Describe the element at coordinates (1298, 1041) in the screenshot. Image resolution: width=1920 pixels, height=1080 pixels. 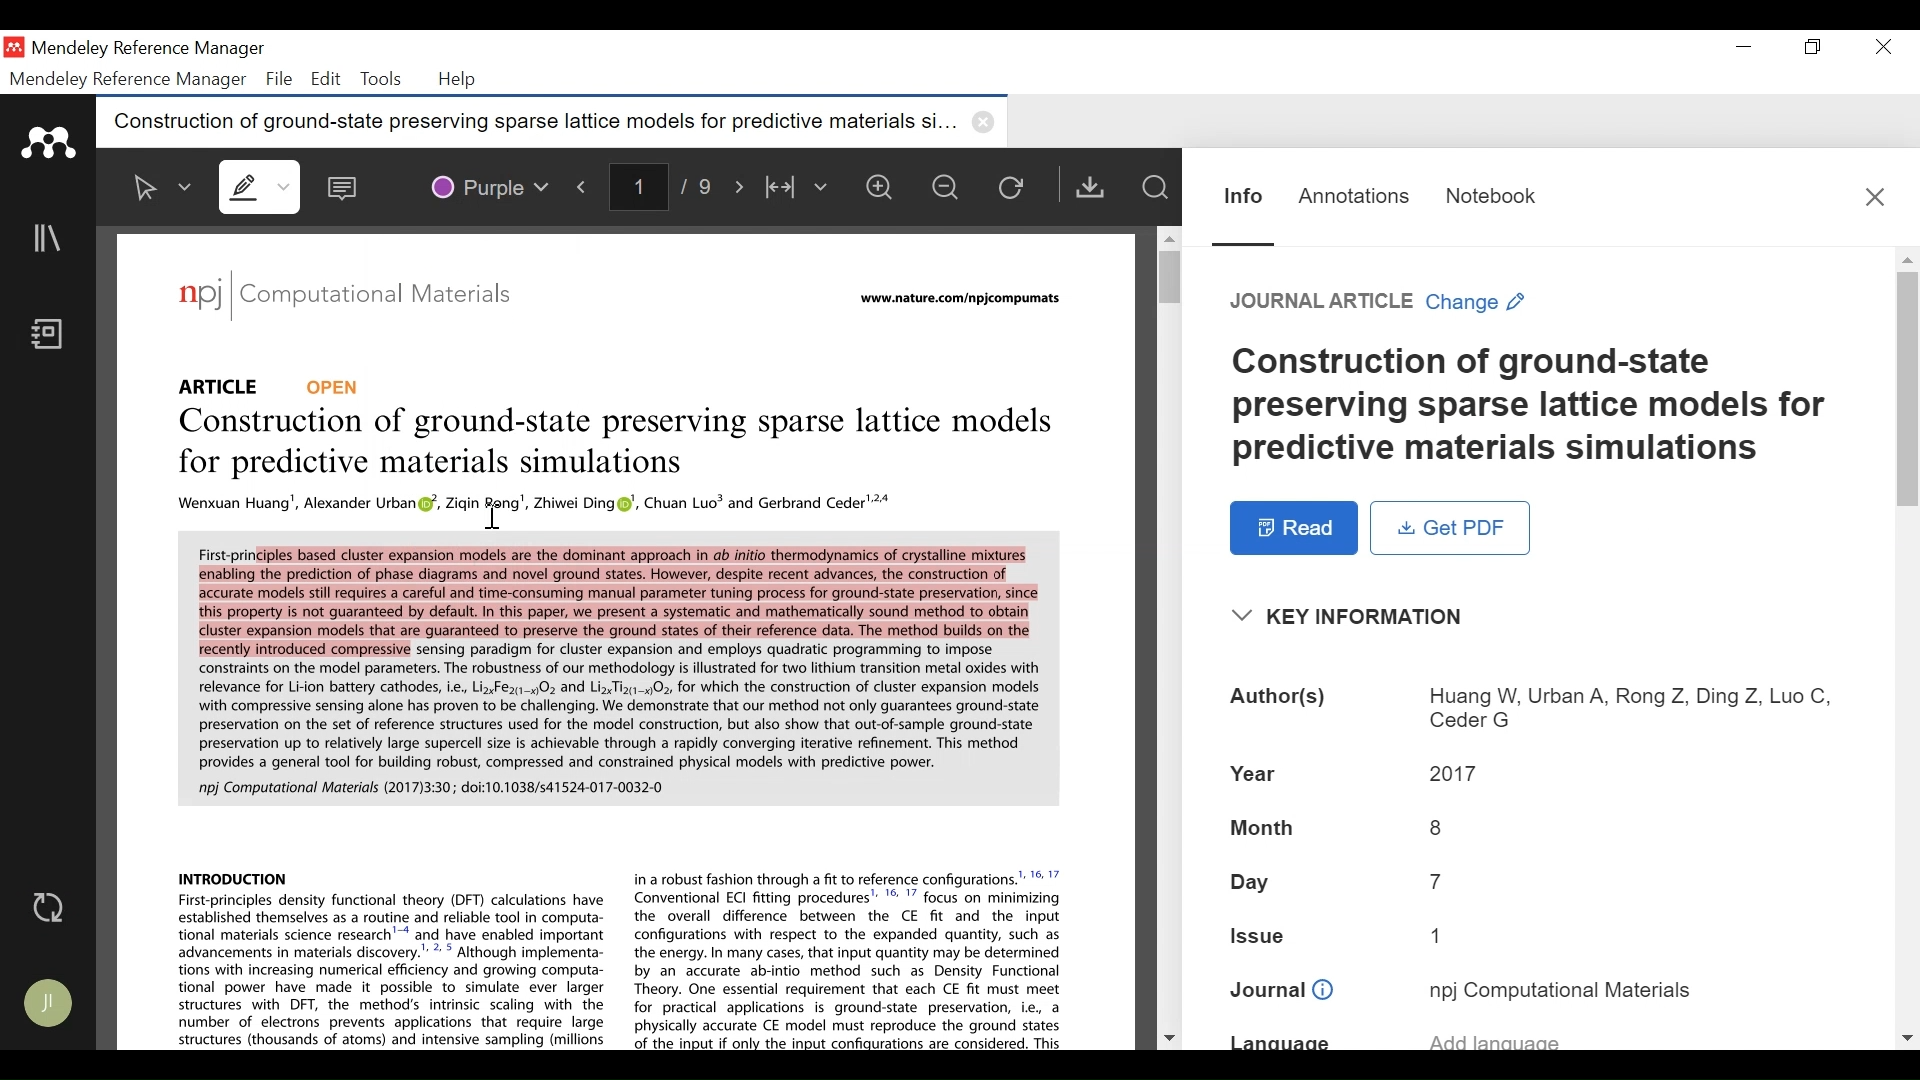
I see `Language` at that location.